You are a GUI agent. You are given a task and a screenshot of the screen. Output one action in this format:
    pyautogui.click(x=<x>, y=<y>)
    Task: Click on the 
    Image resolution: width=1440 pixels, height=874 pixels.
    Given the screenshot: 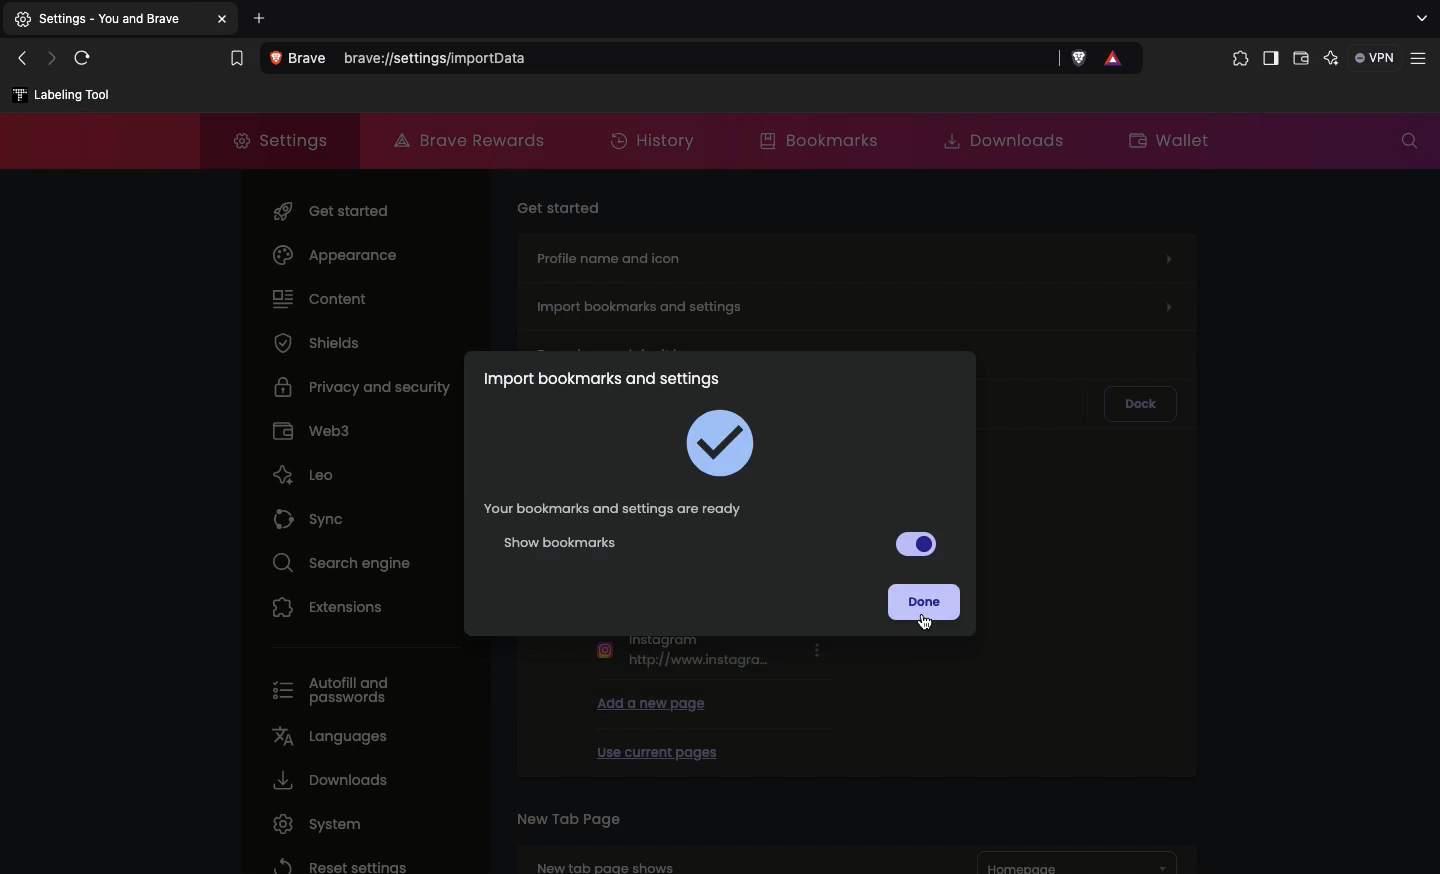 What is the action you would take?
    pyautogui.click(x=225, y=19)
    